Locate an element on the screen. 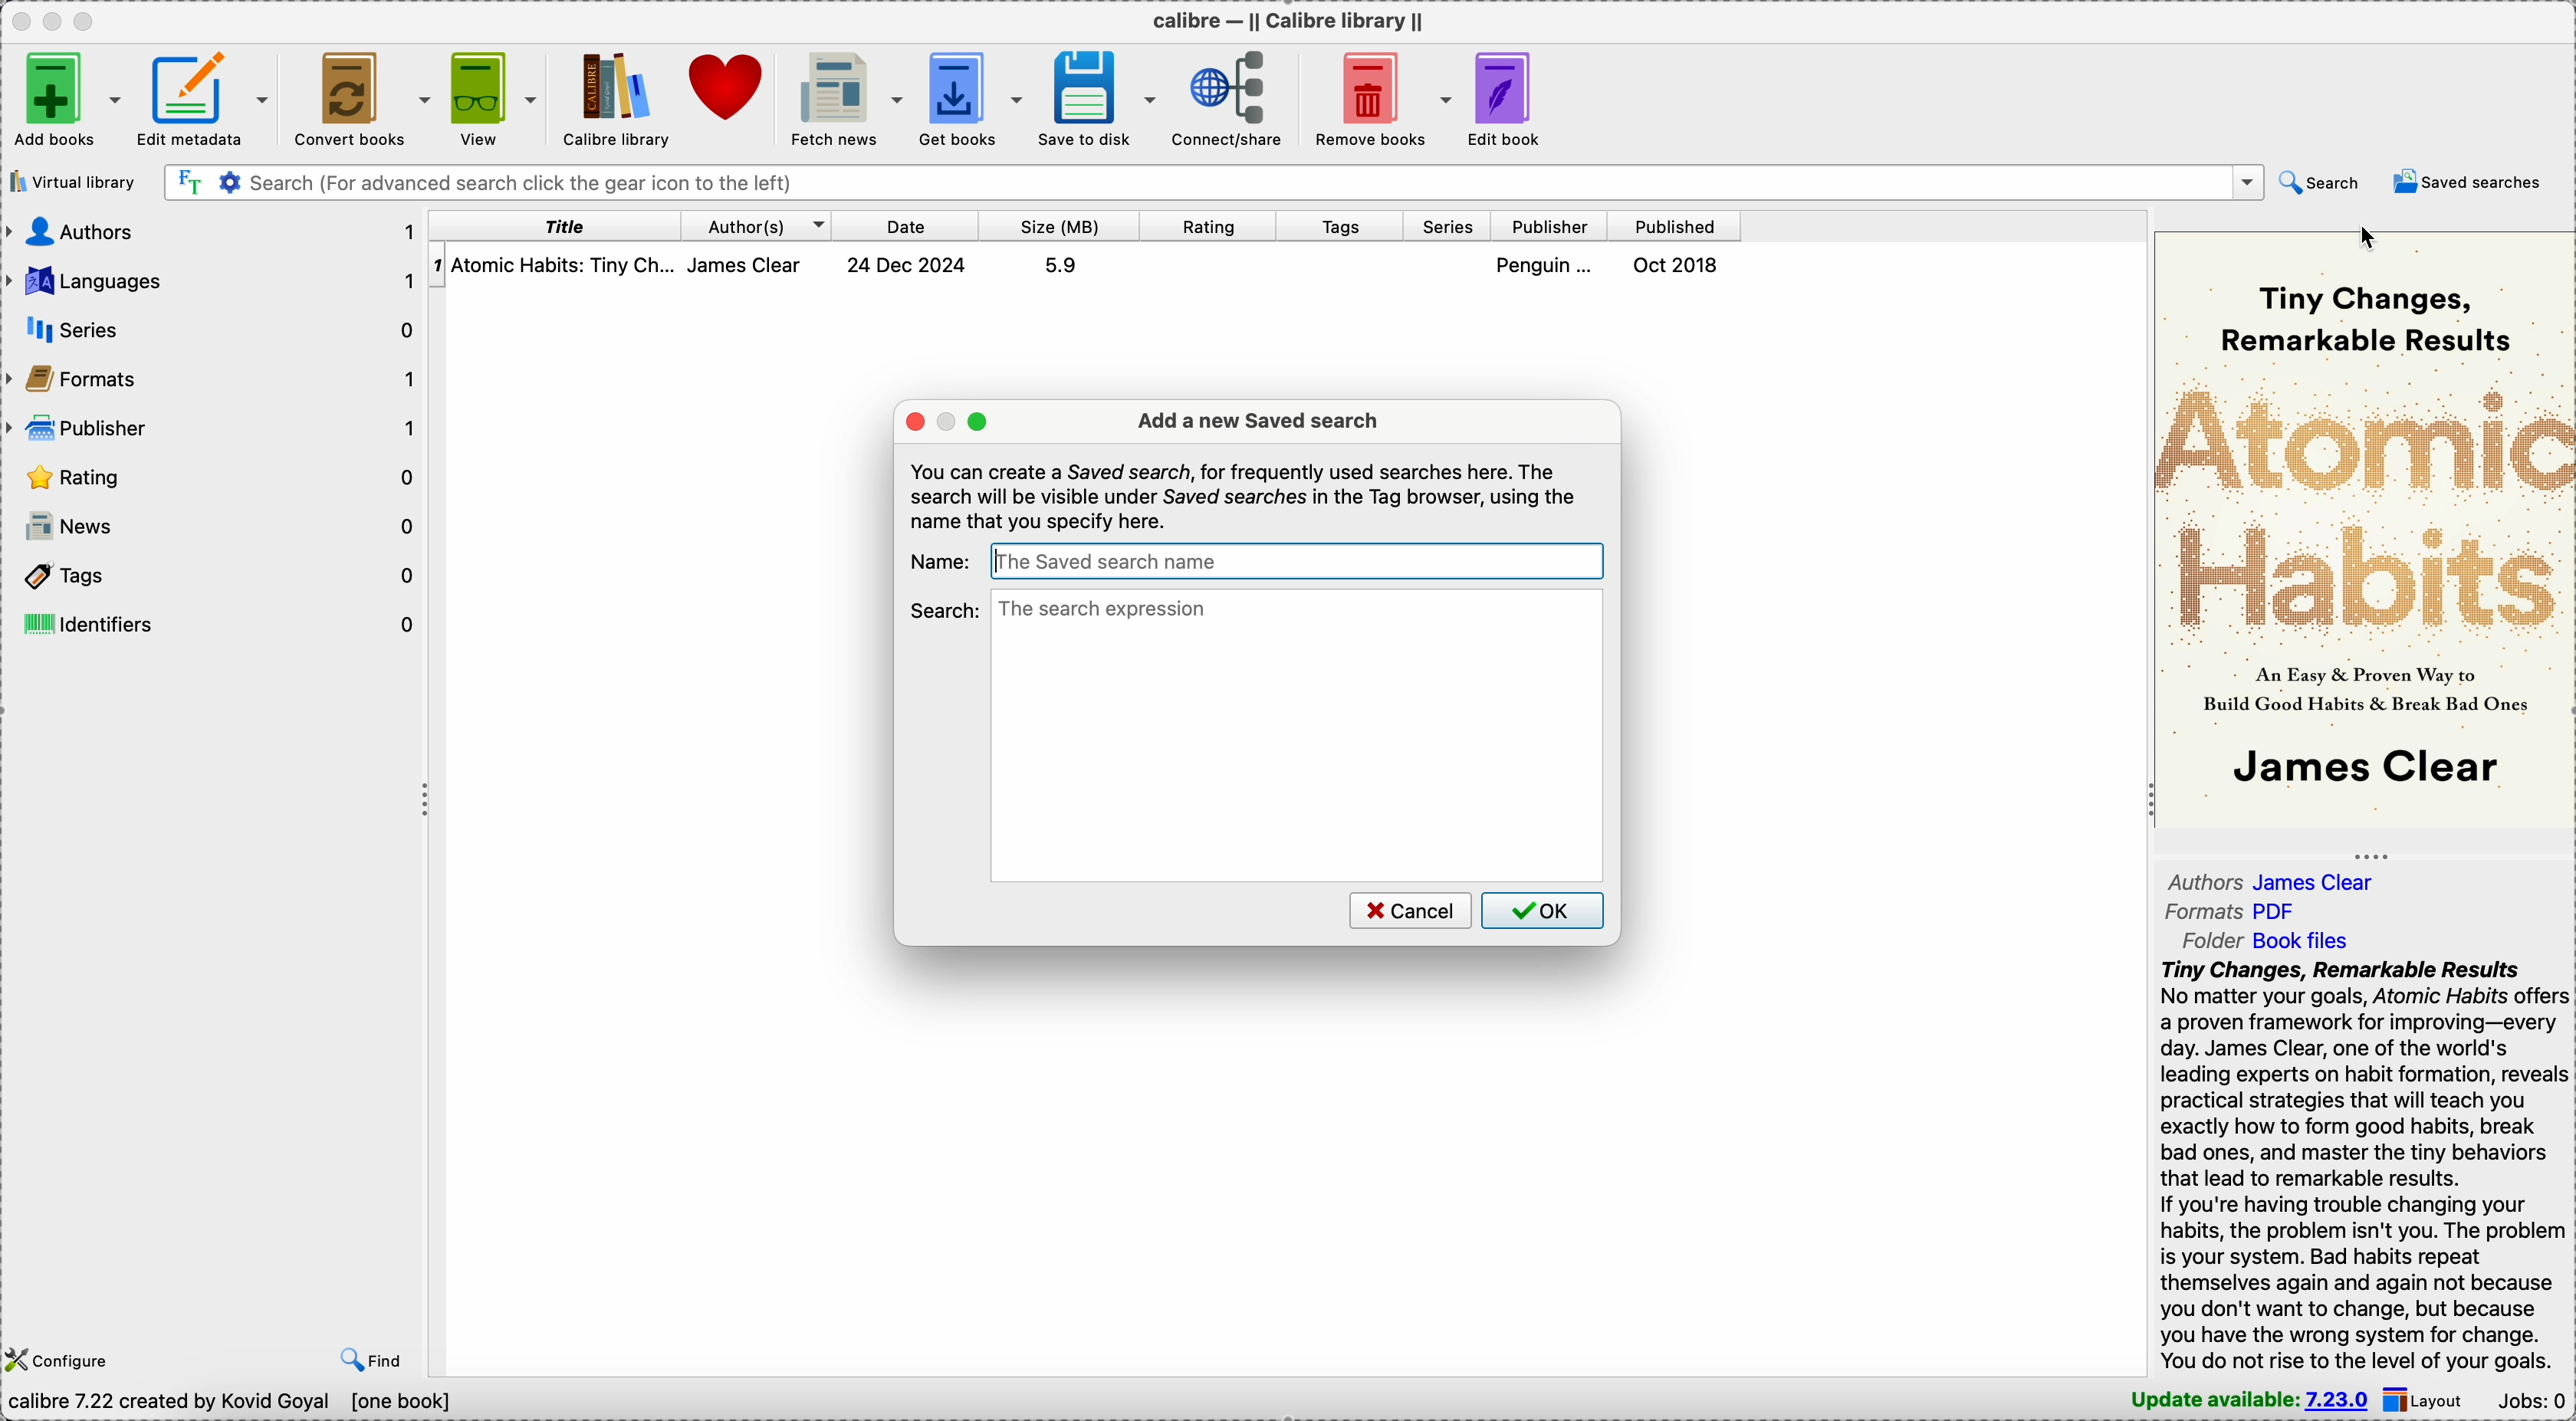 This screenshot has width=2576, height=1421. authors is located at coordinates (757, 225).